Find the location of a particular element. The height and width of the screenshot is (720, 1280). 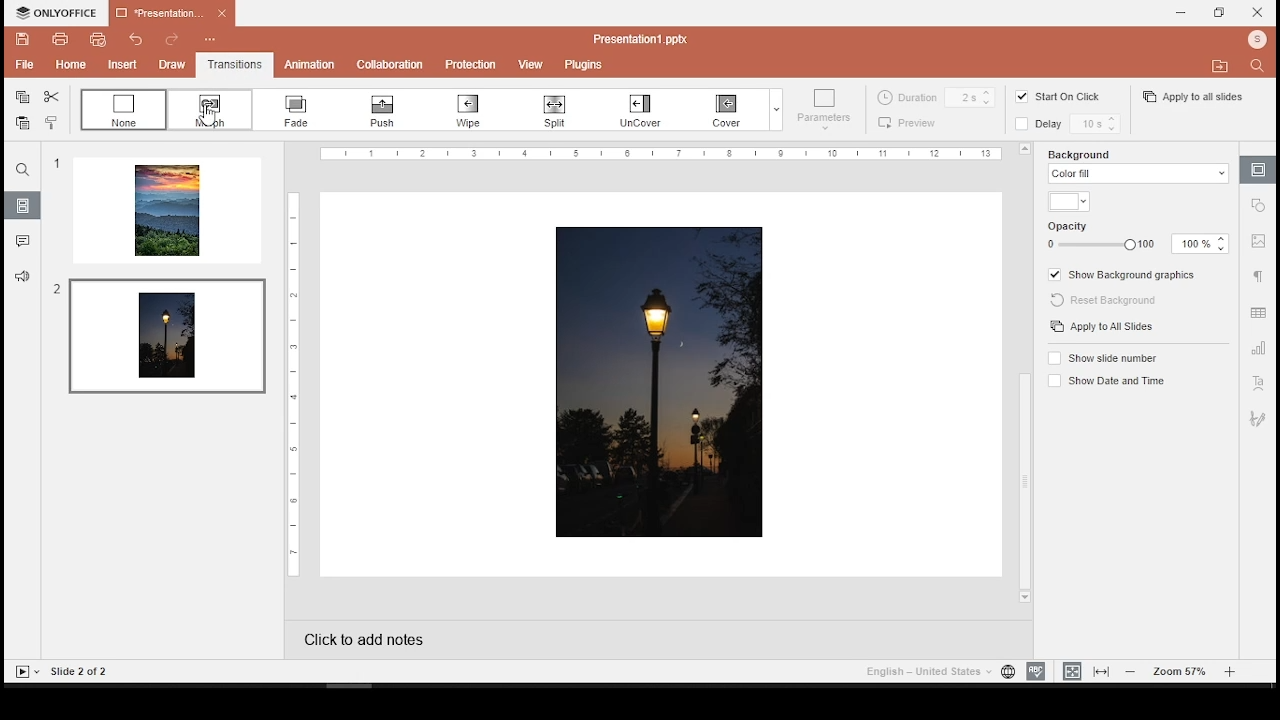

collaboration is located at coordinates (388, 62).